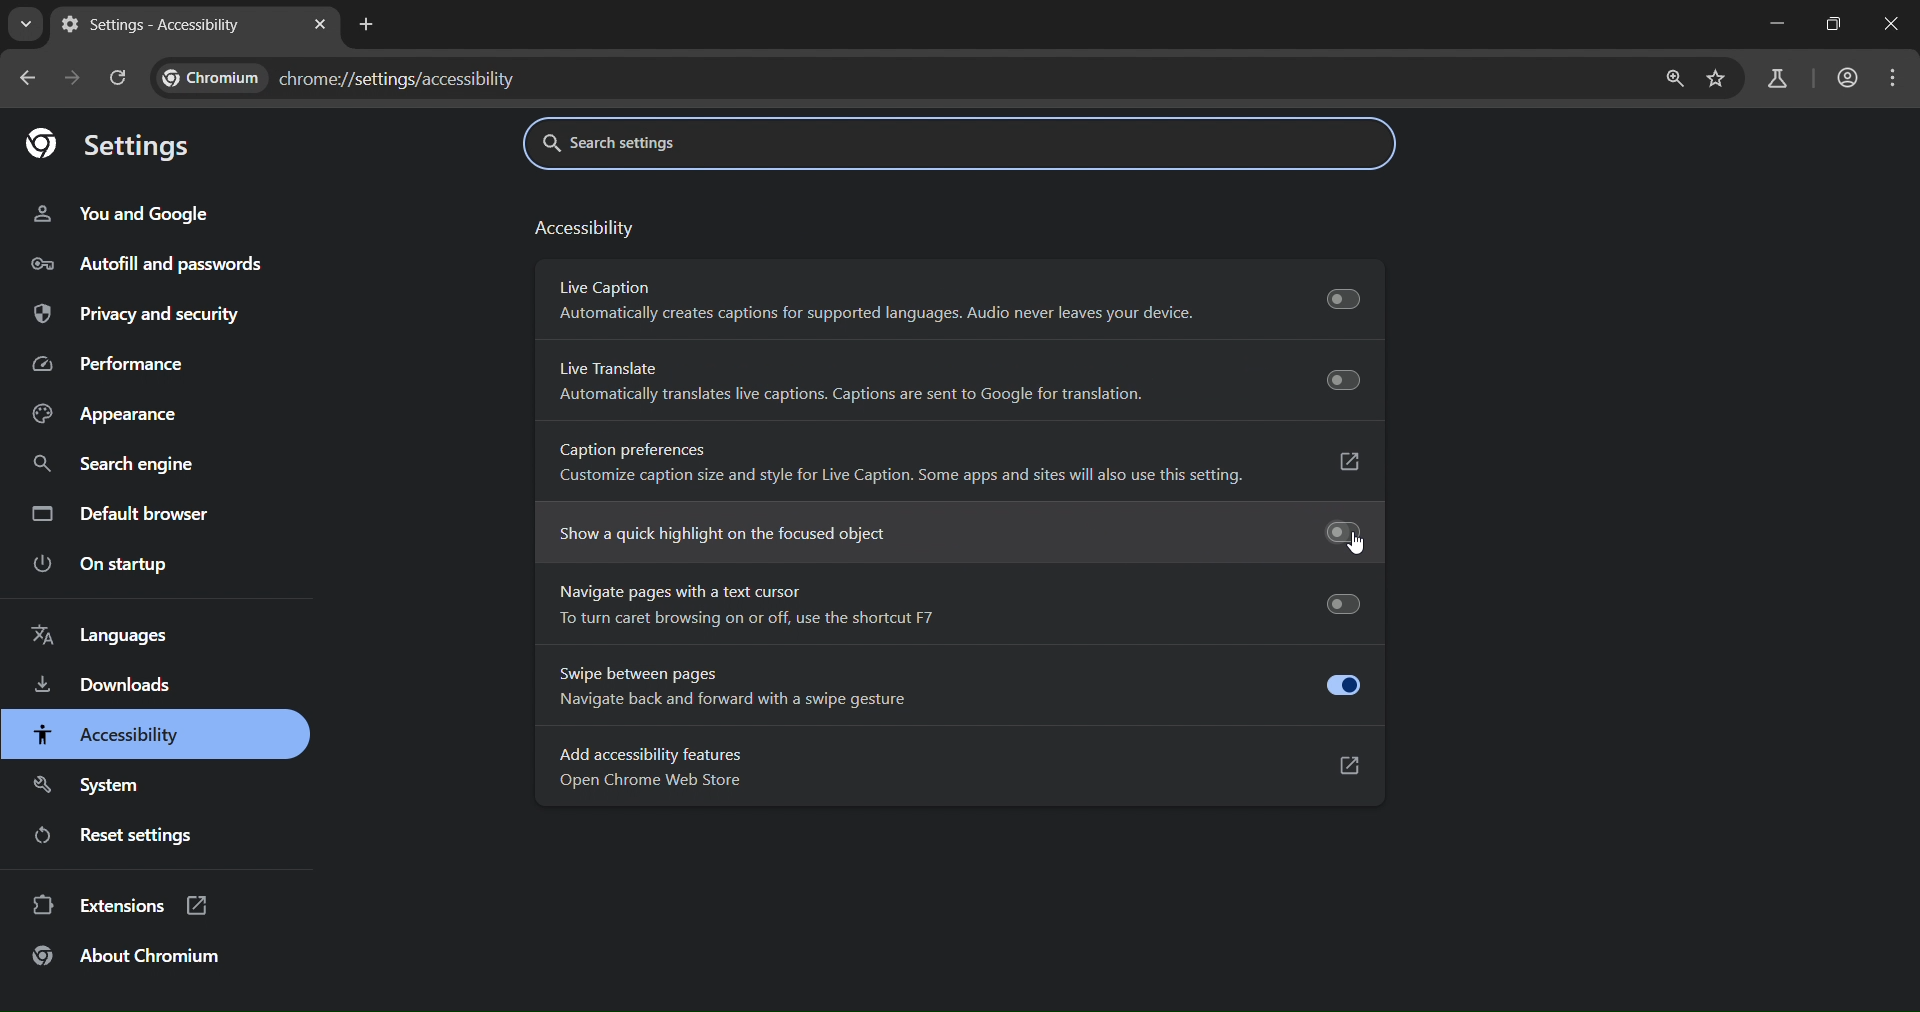 This screenshot has height=1012, width=1920. I want to click on accessibility, so click(587, 226).